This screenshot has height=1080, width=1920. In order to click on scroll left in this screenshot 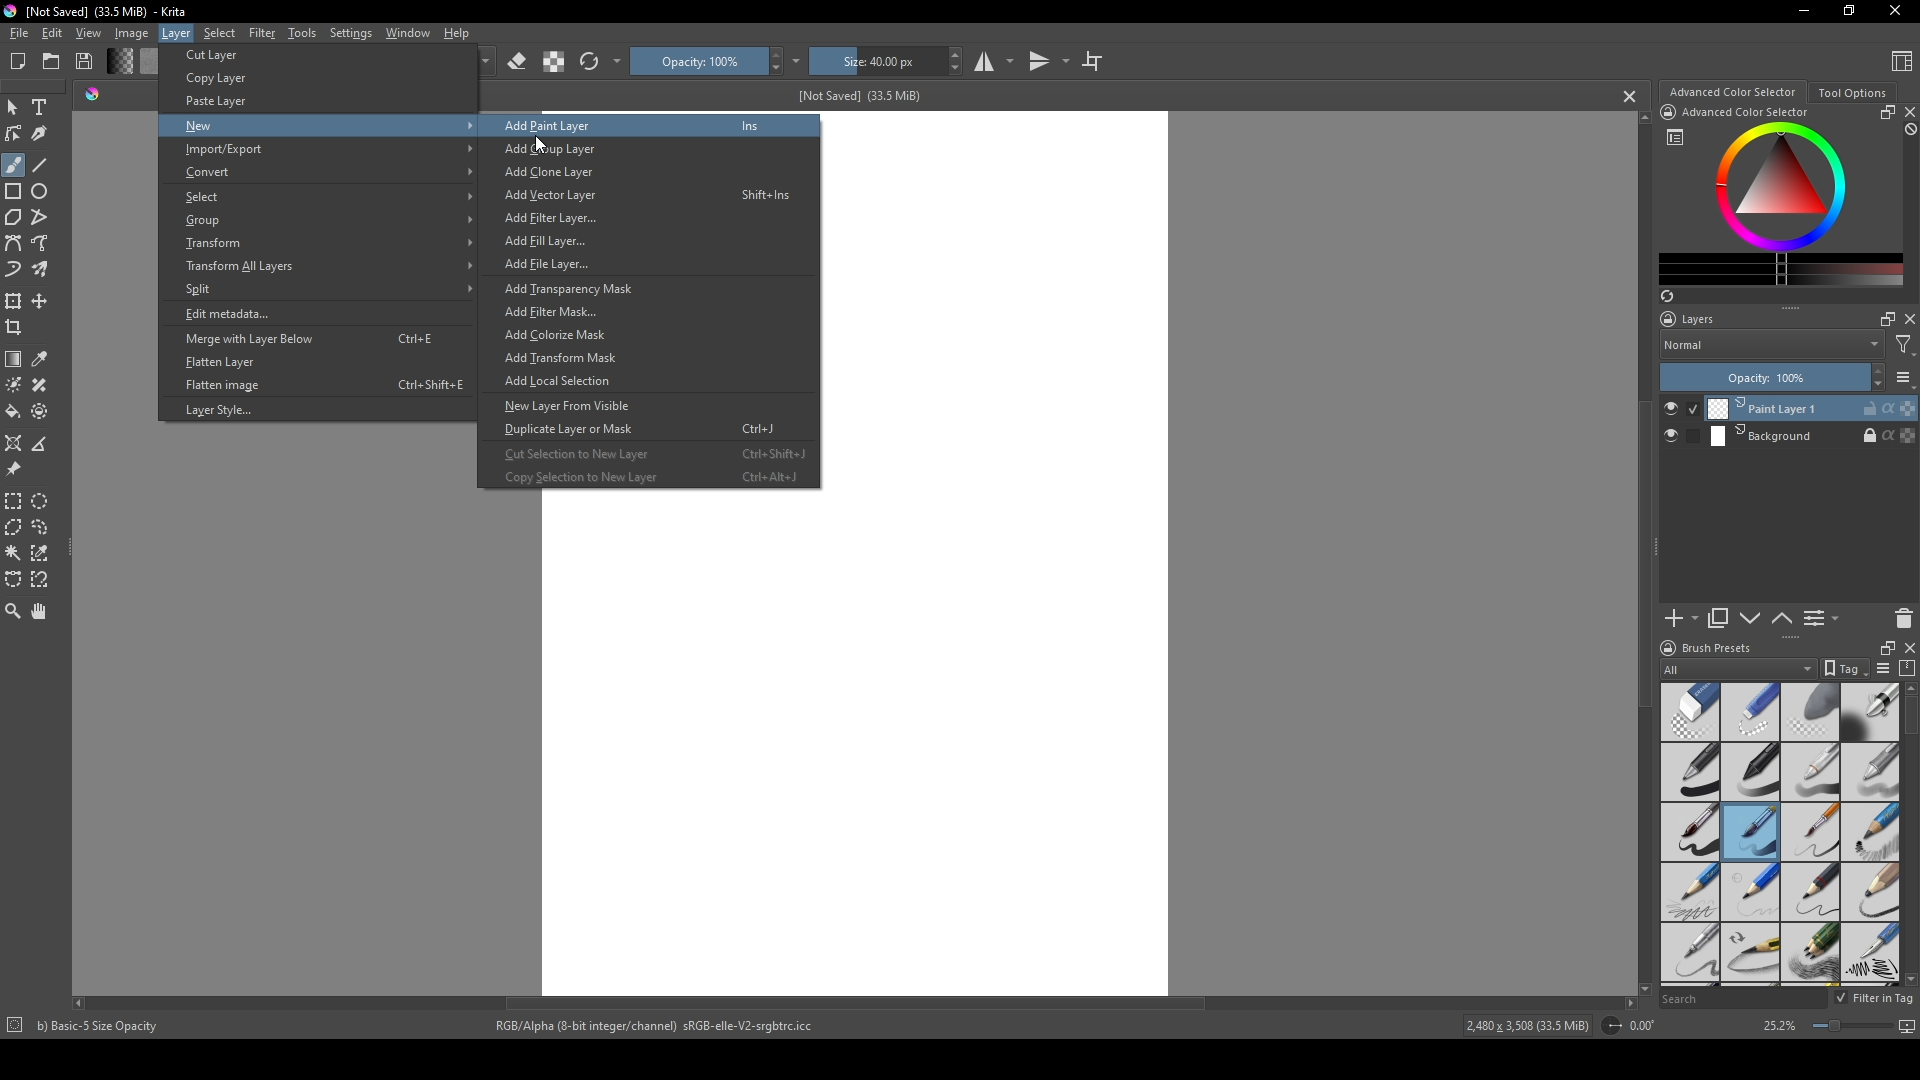, I will do `click(83, 1003)`.